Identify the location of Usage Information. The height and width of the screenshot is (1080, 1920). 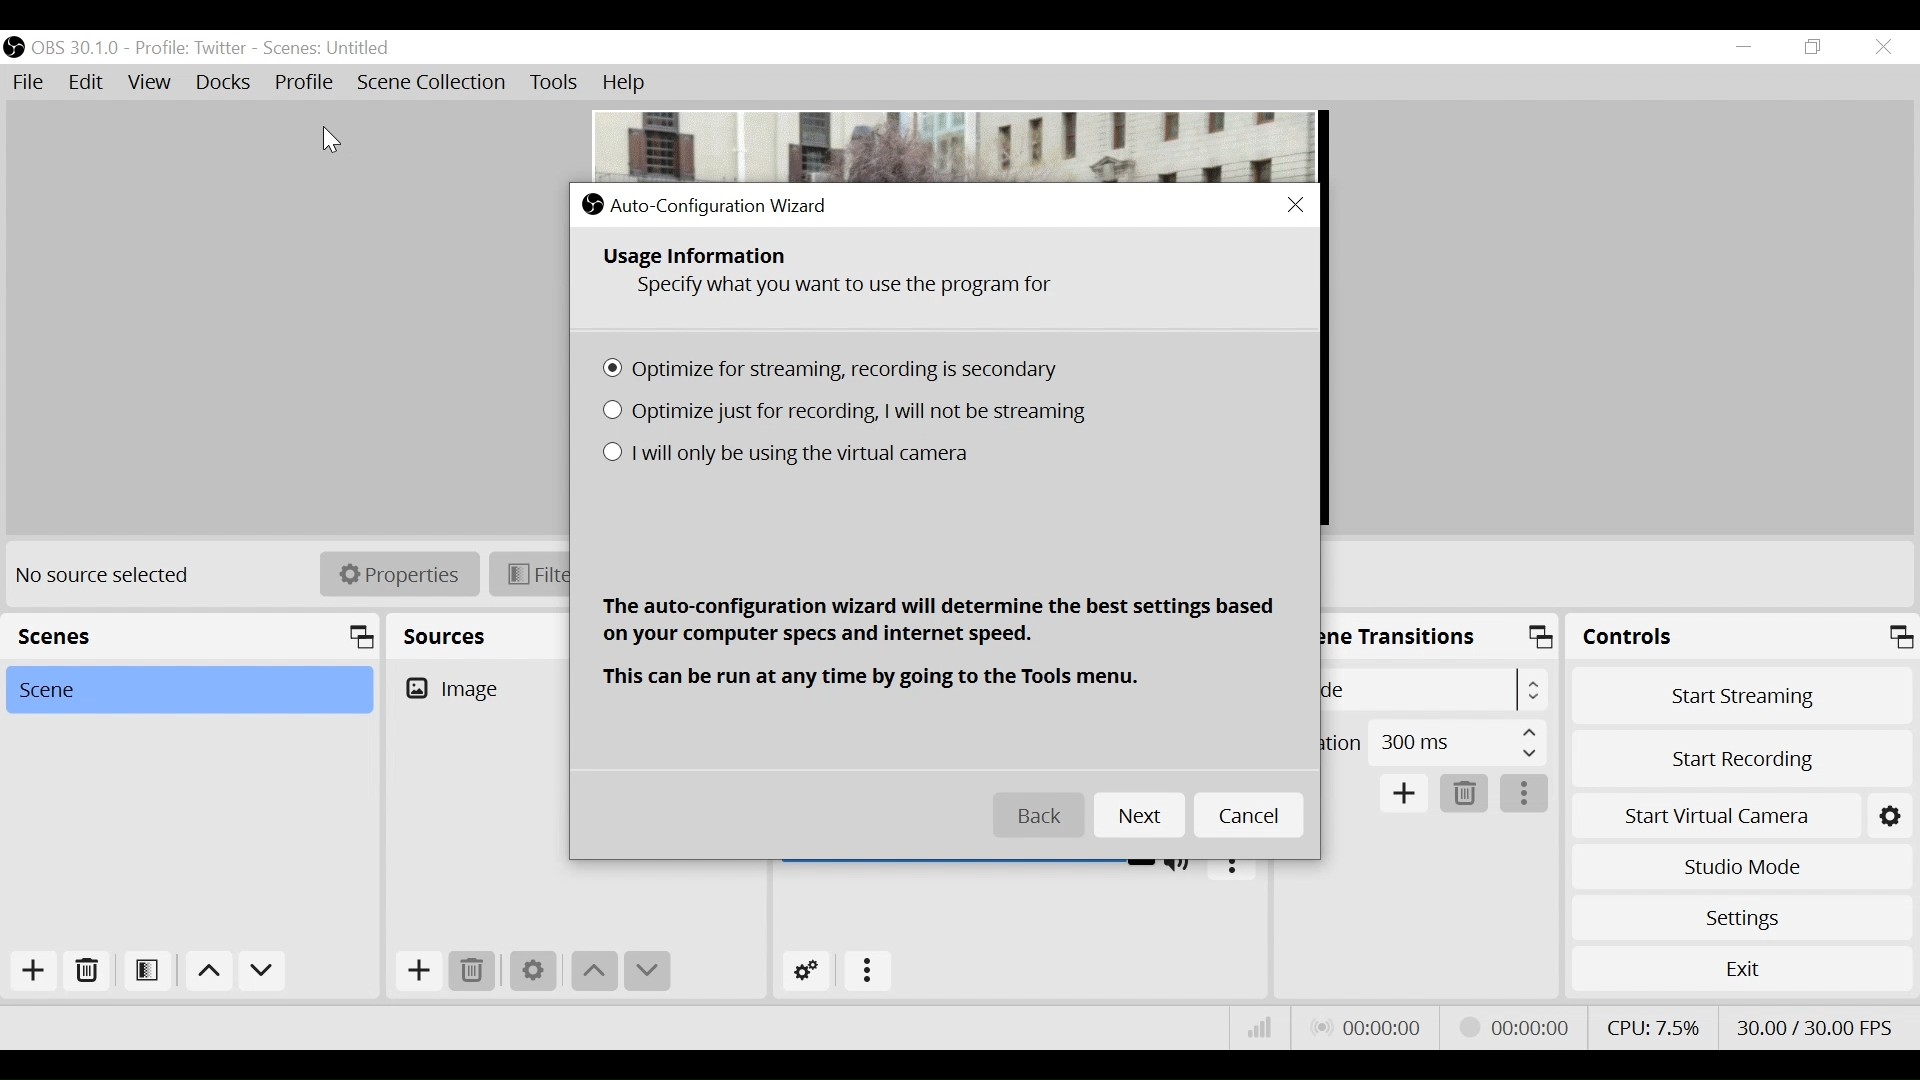
(700, 258).